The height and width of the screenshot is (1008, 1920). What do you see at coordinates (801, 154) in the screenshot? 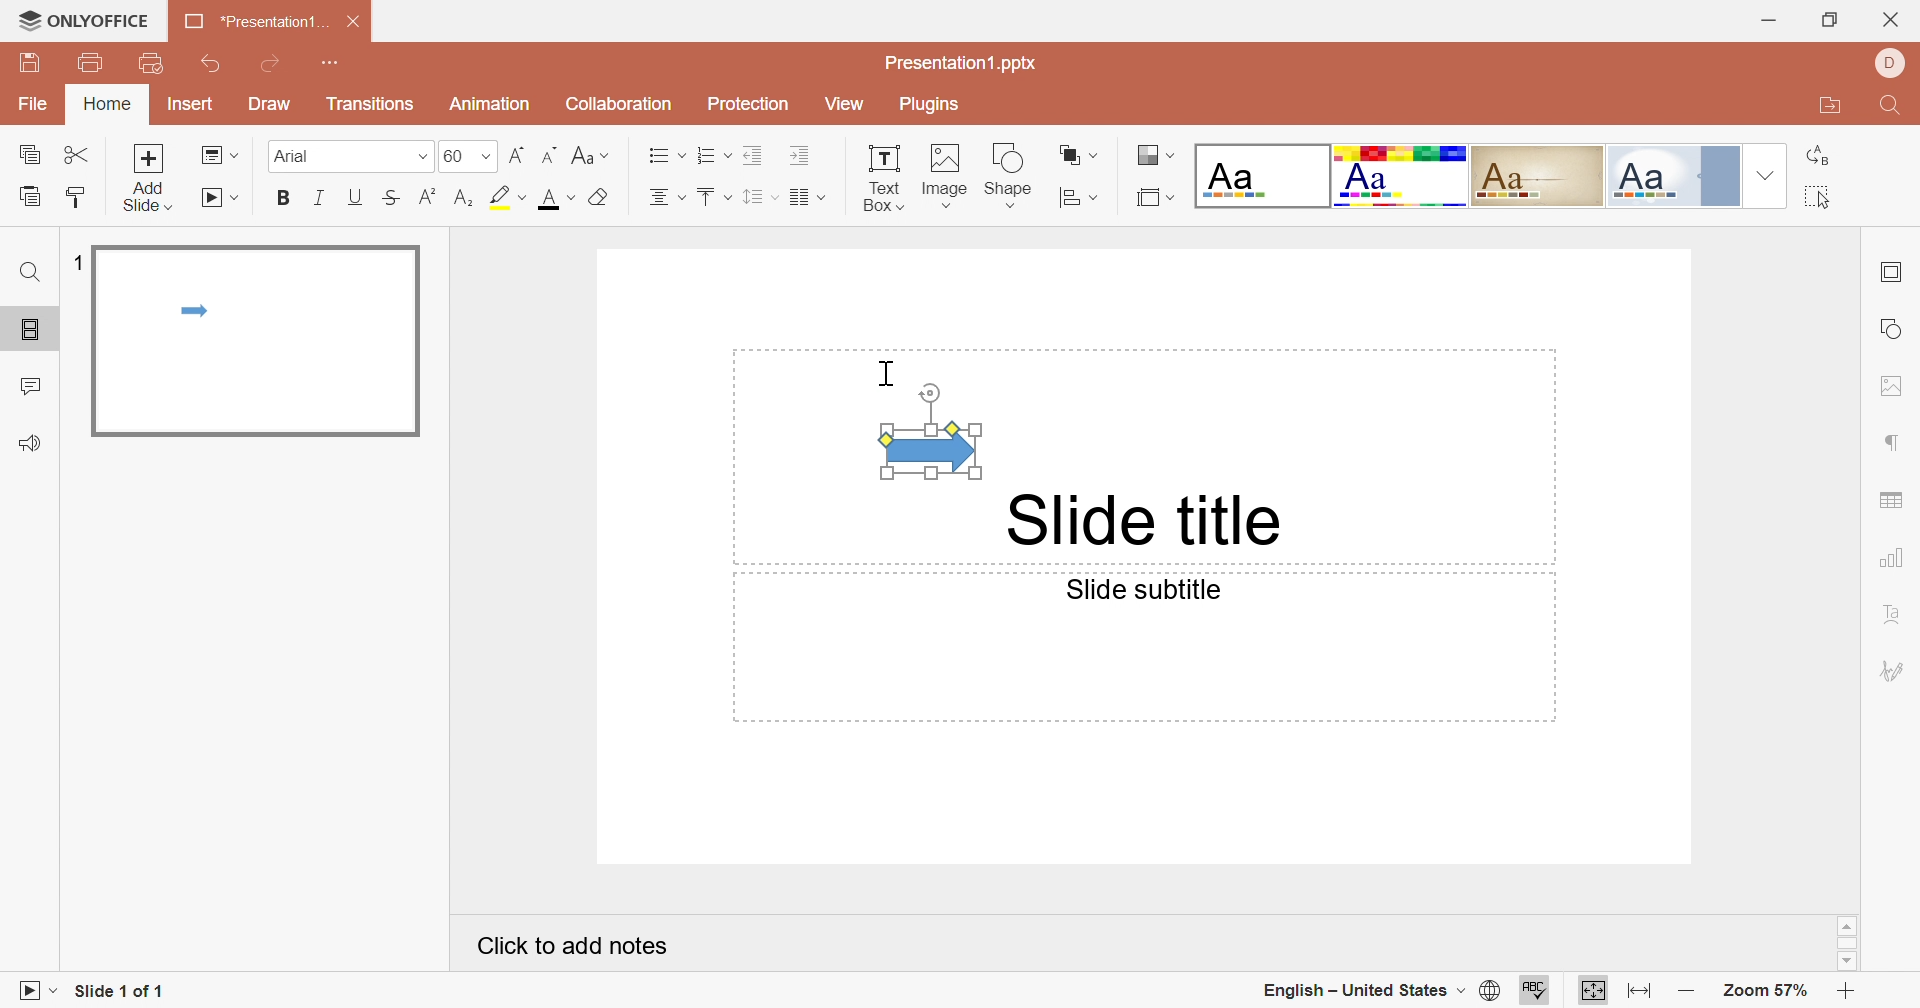
I see `Increase indent` at bounding box center [801, 154].